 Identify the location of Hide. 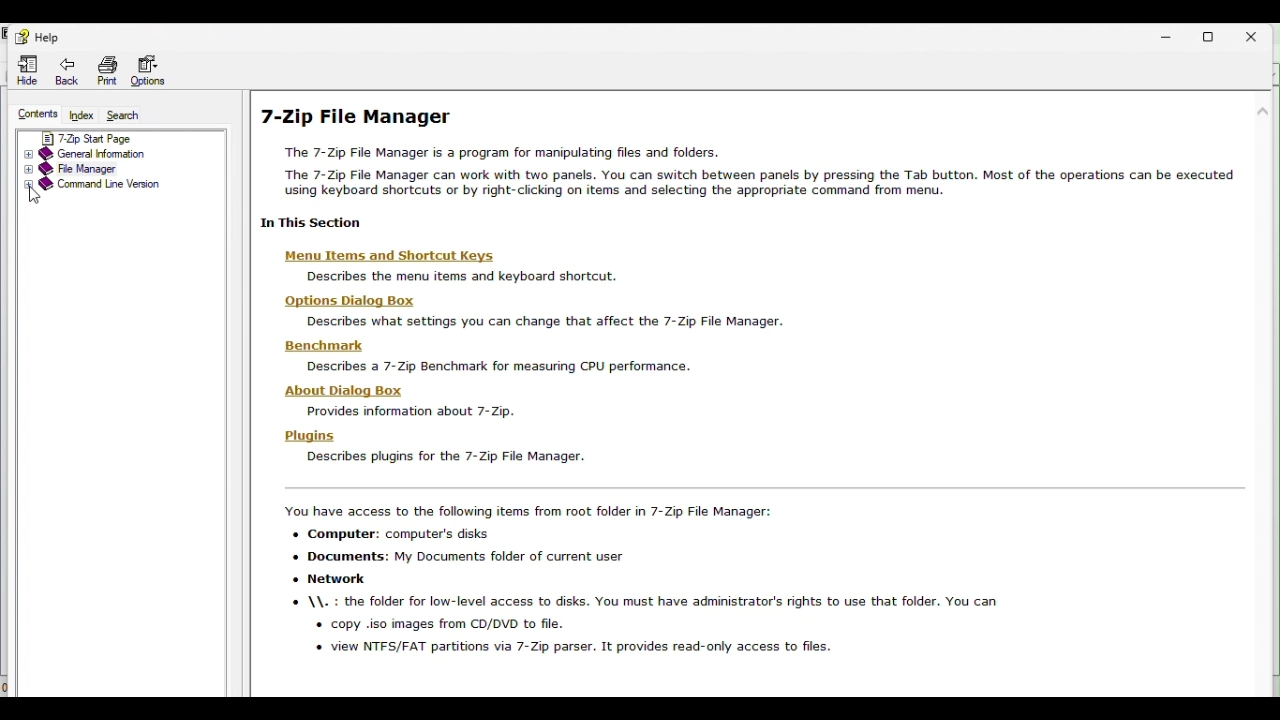
(27, 67).